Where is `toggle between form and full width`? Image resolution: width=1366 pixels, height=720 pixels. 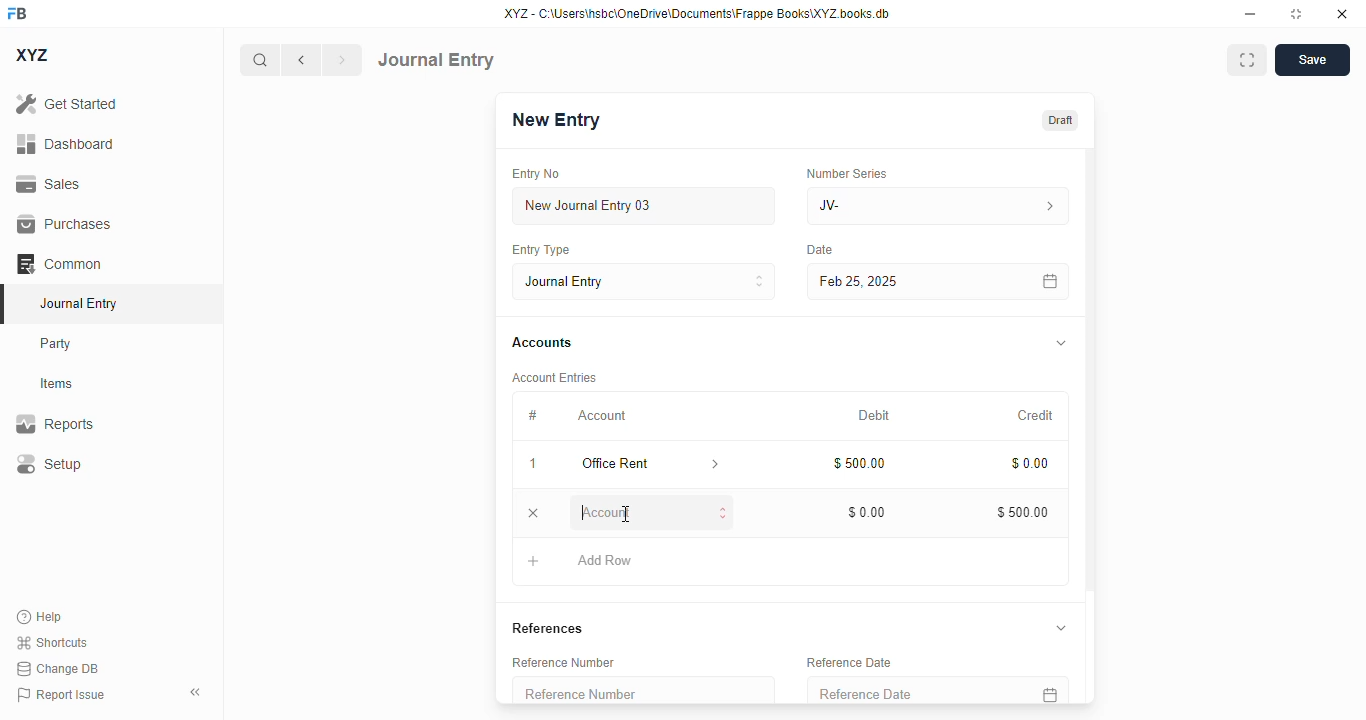
toggle between form and full width is located at coordinates (1248, 60).